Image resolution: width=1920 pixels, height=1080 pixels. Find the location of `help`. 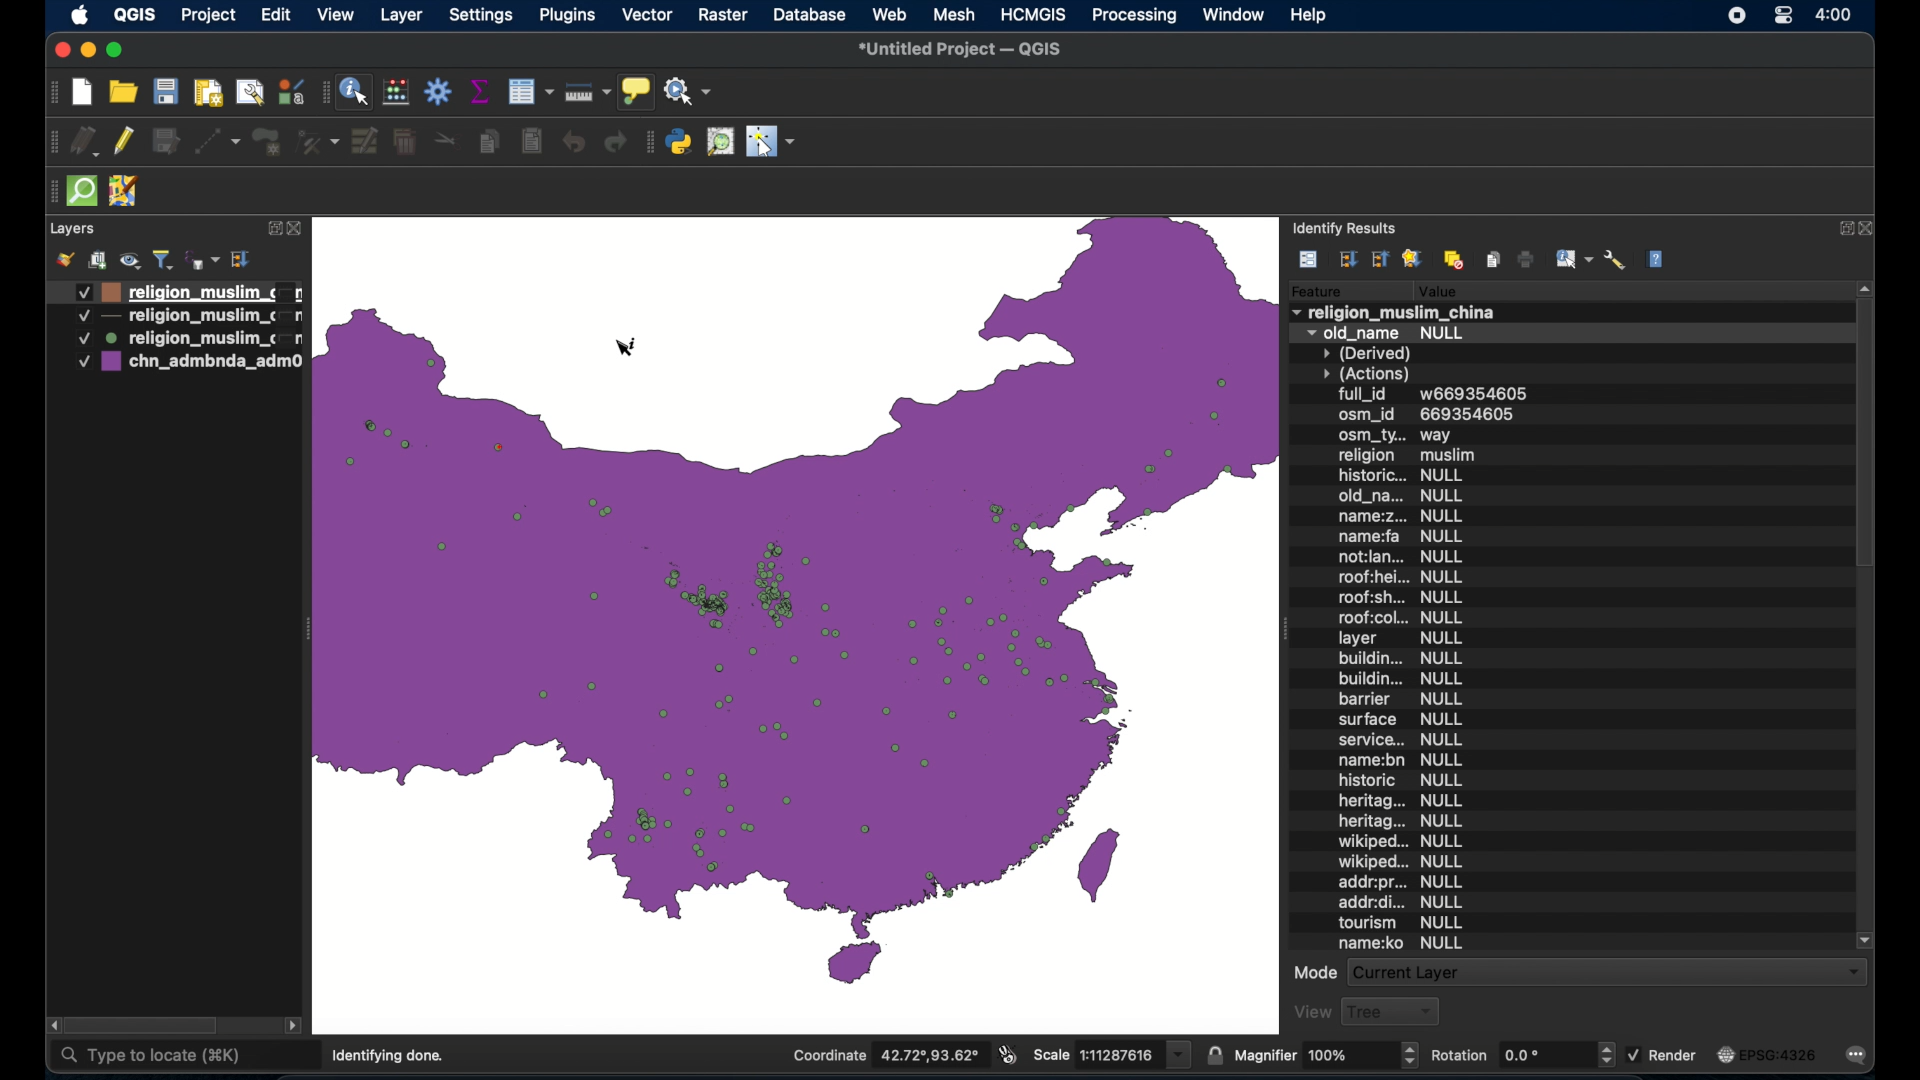

help is located at coordinates (1309, 15).